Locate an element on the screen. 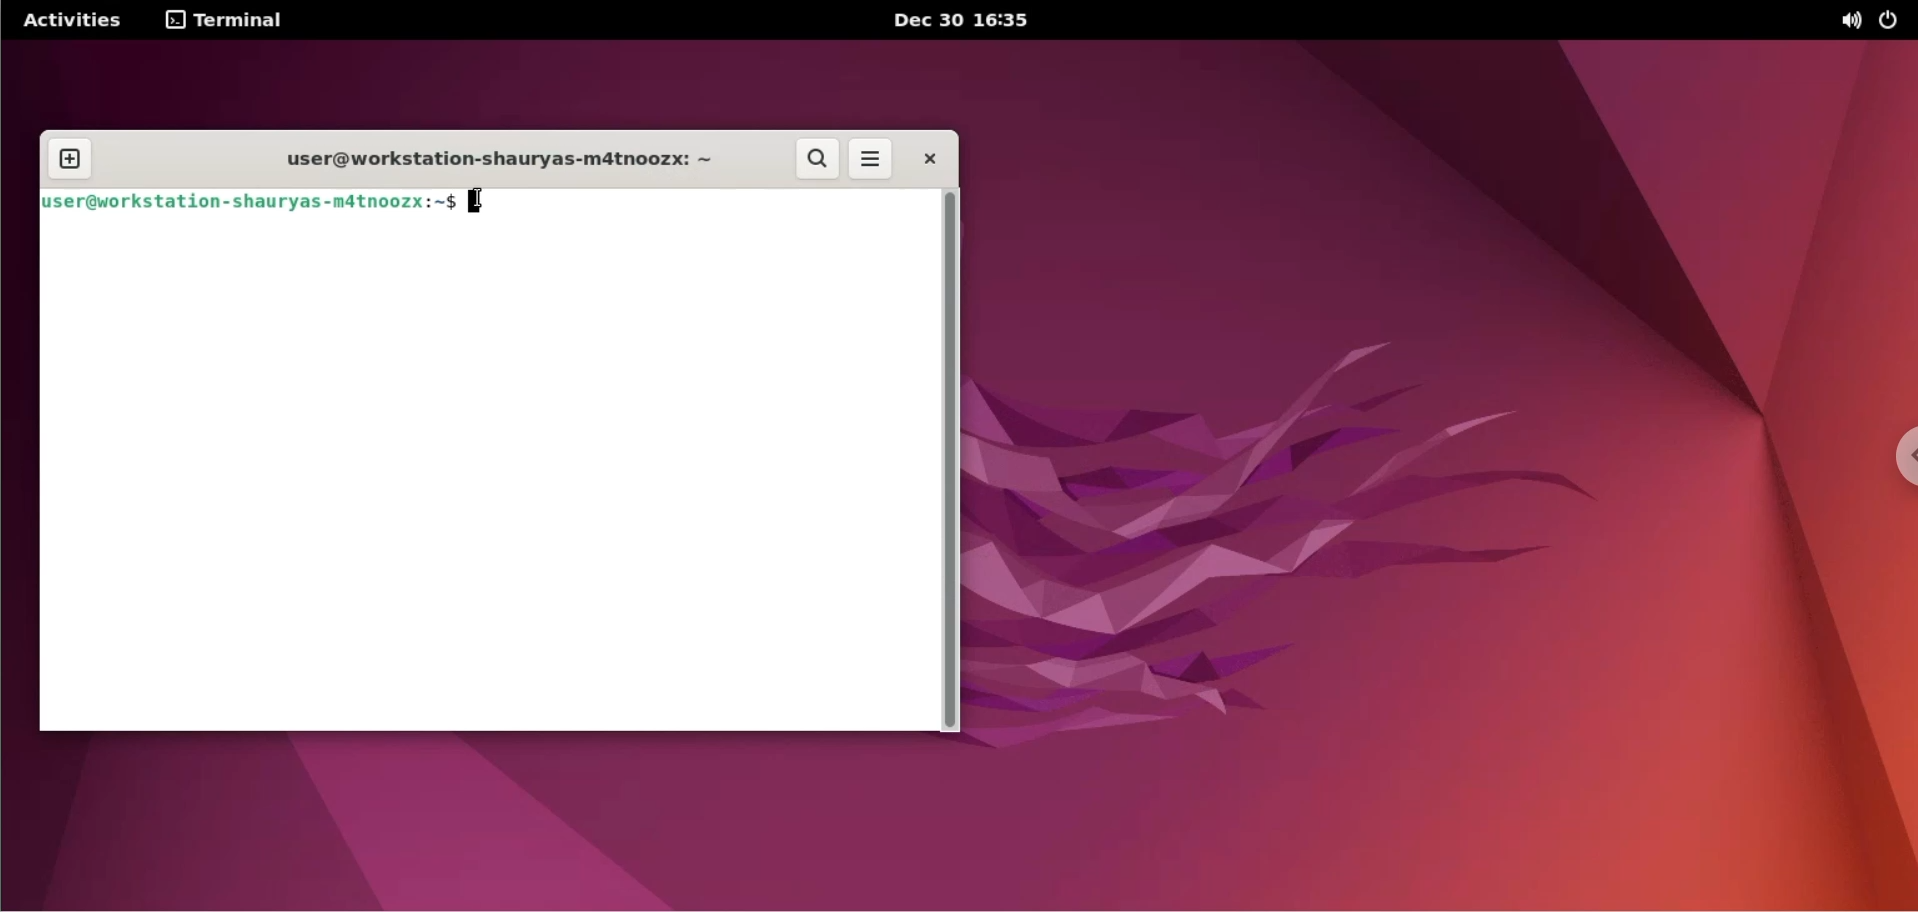 This screenshot has height=912, width=1918. terminal is located at coordinates (225, 20).